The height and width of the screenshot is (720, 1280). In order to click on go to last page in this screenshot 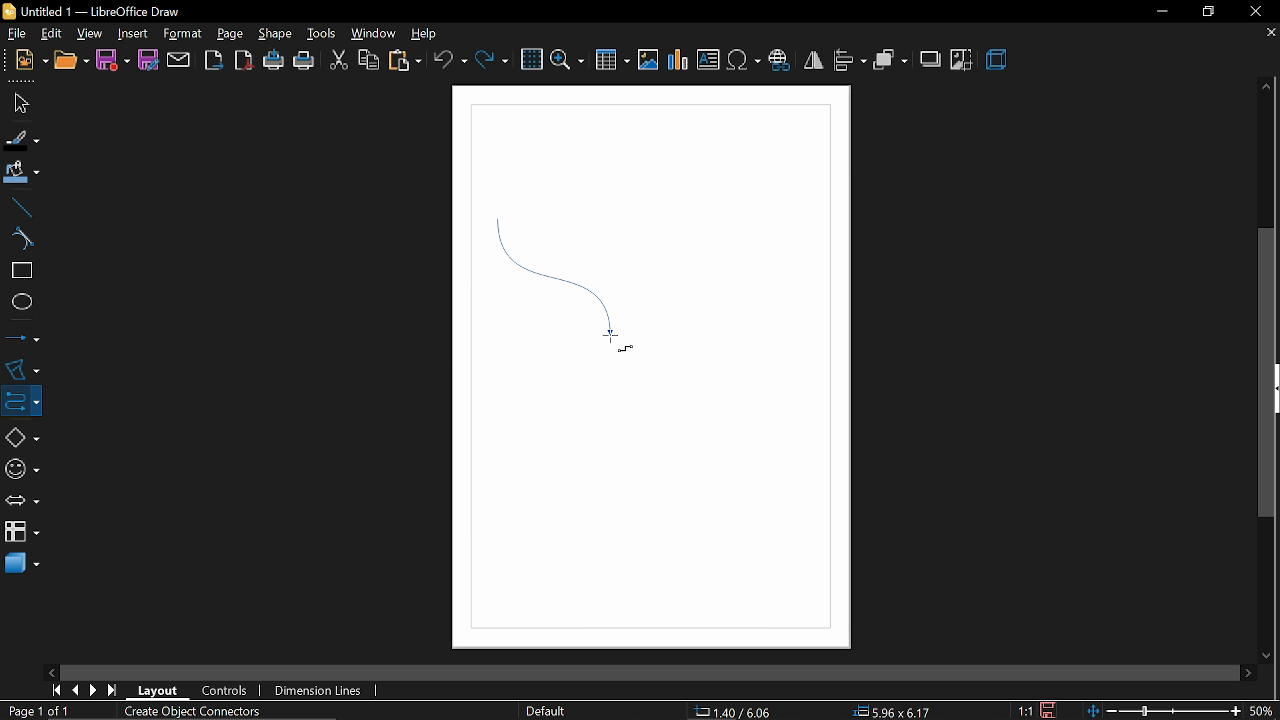, I will do `click(114, 690)`.